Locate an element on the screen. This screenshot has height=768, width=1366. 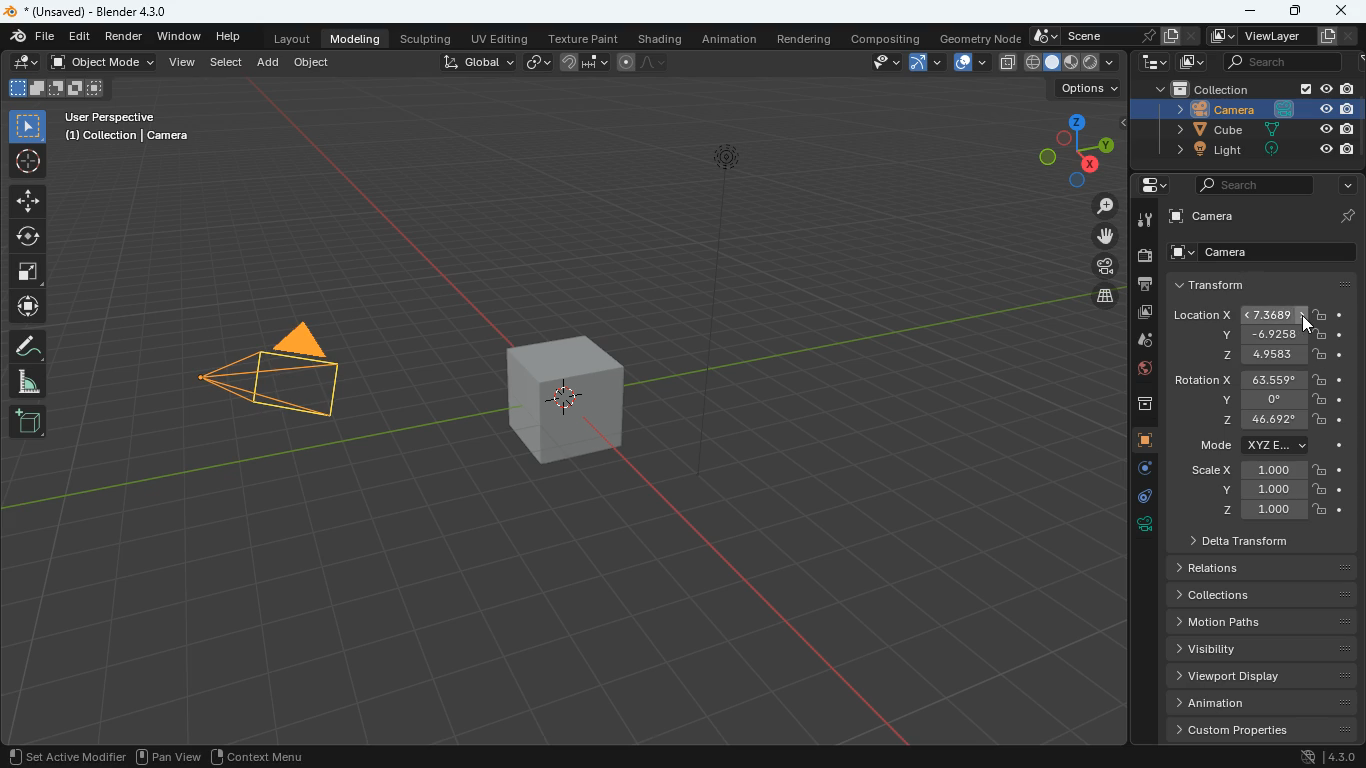
blender is located at coordinates (97, 13).